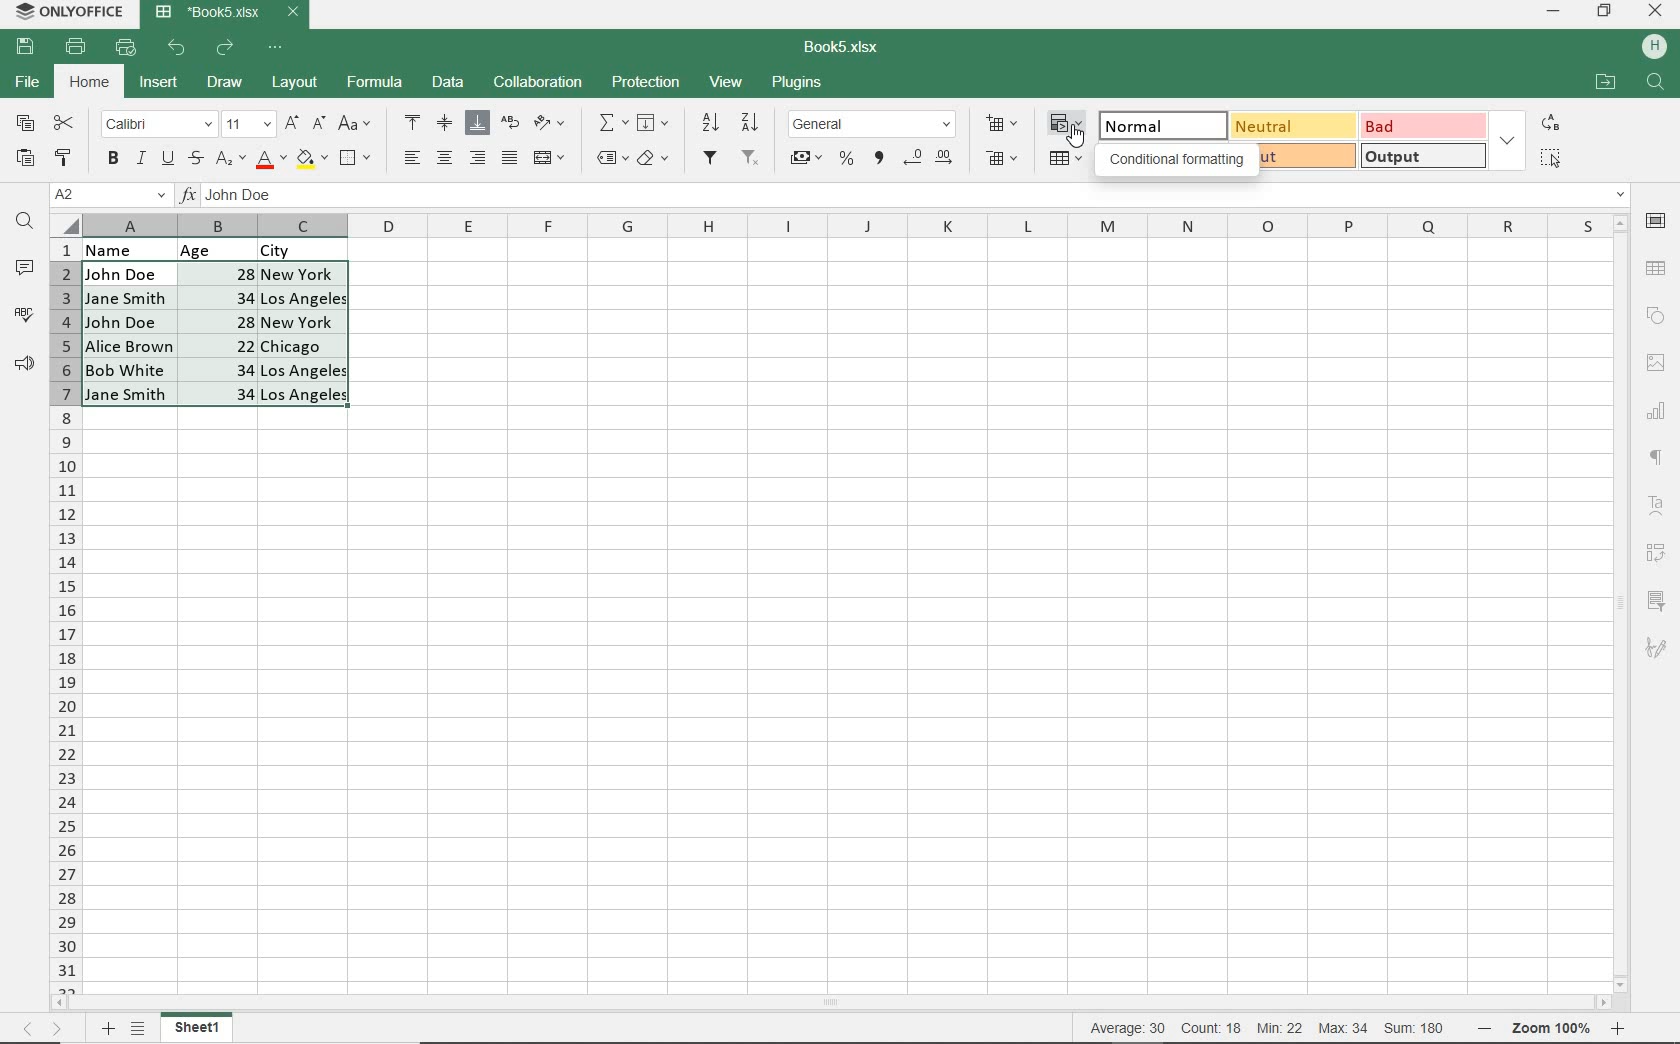  I want to click on HOME, so click(91, 84).